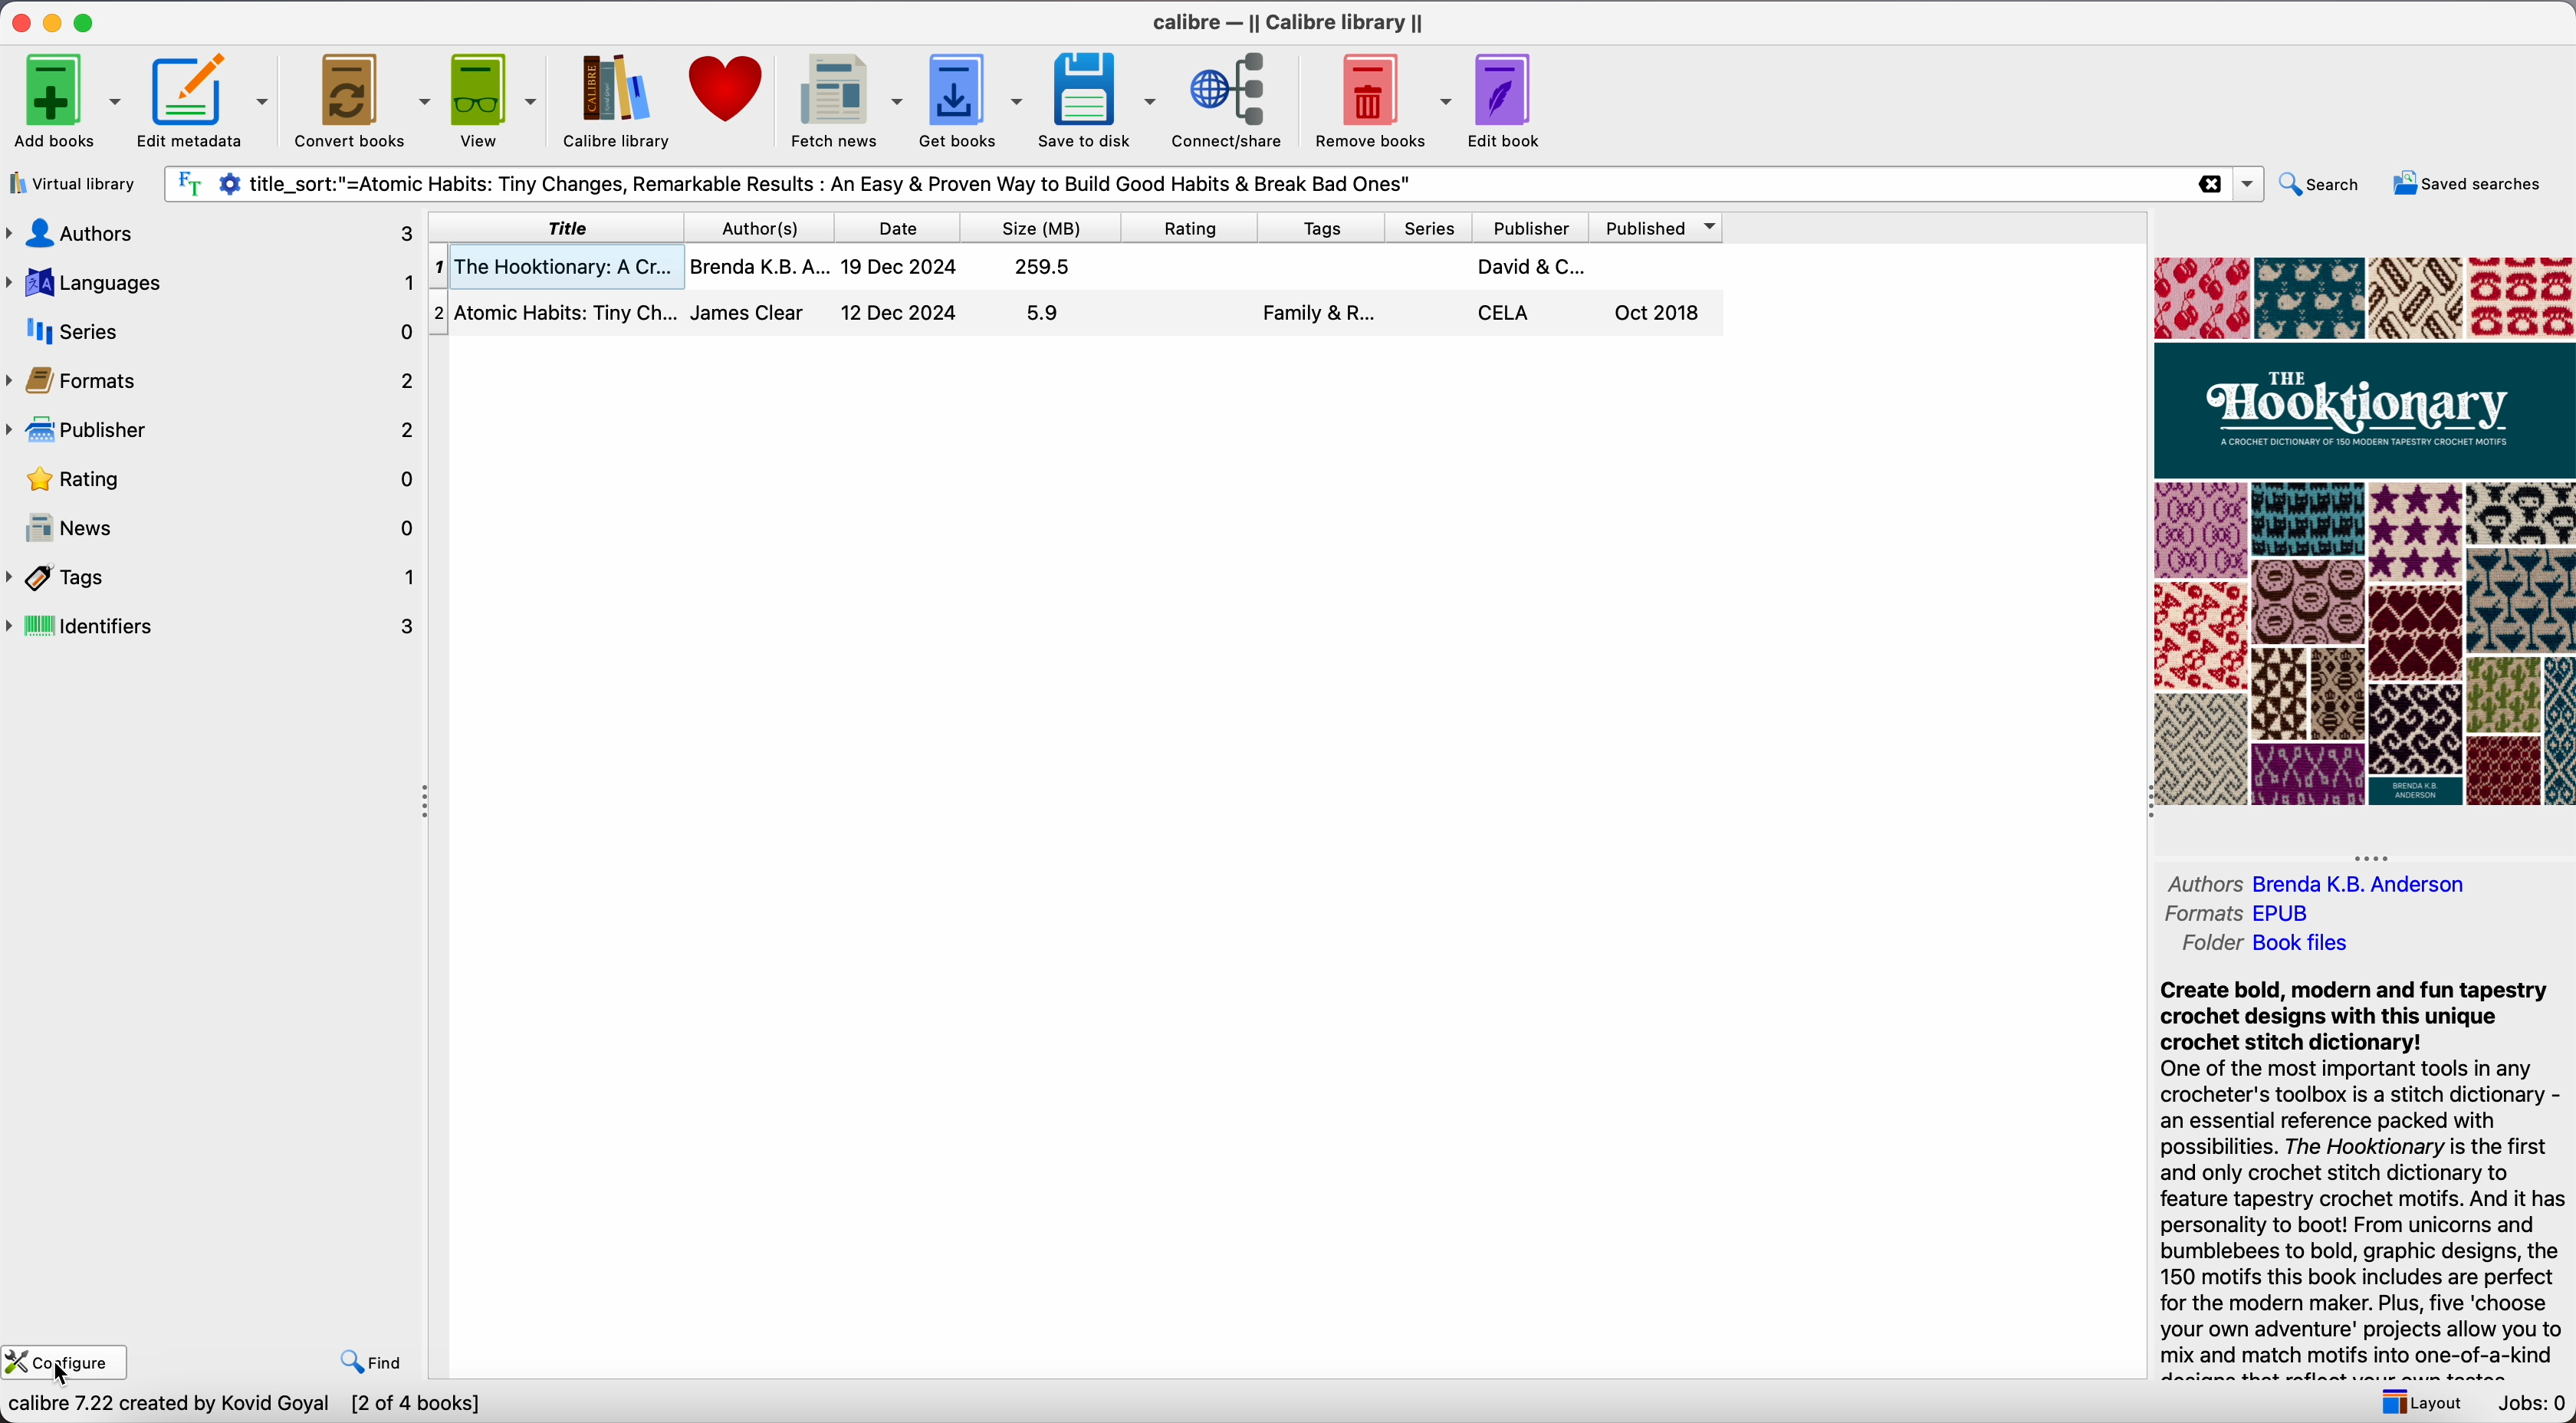  What do you see at coordinates (845, 99) in the screenshot?
I see `fetch news` at bounding box center [845, 99].